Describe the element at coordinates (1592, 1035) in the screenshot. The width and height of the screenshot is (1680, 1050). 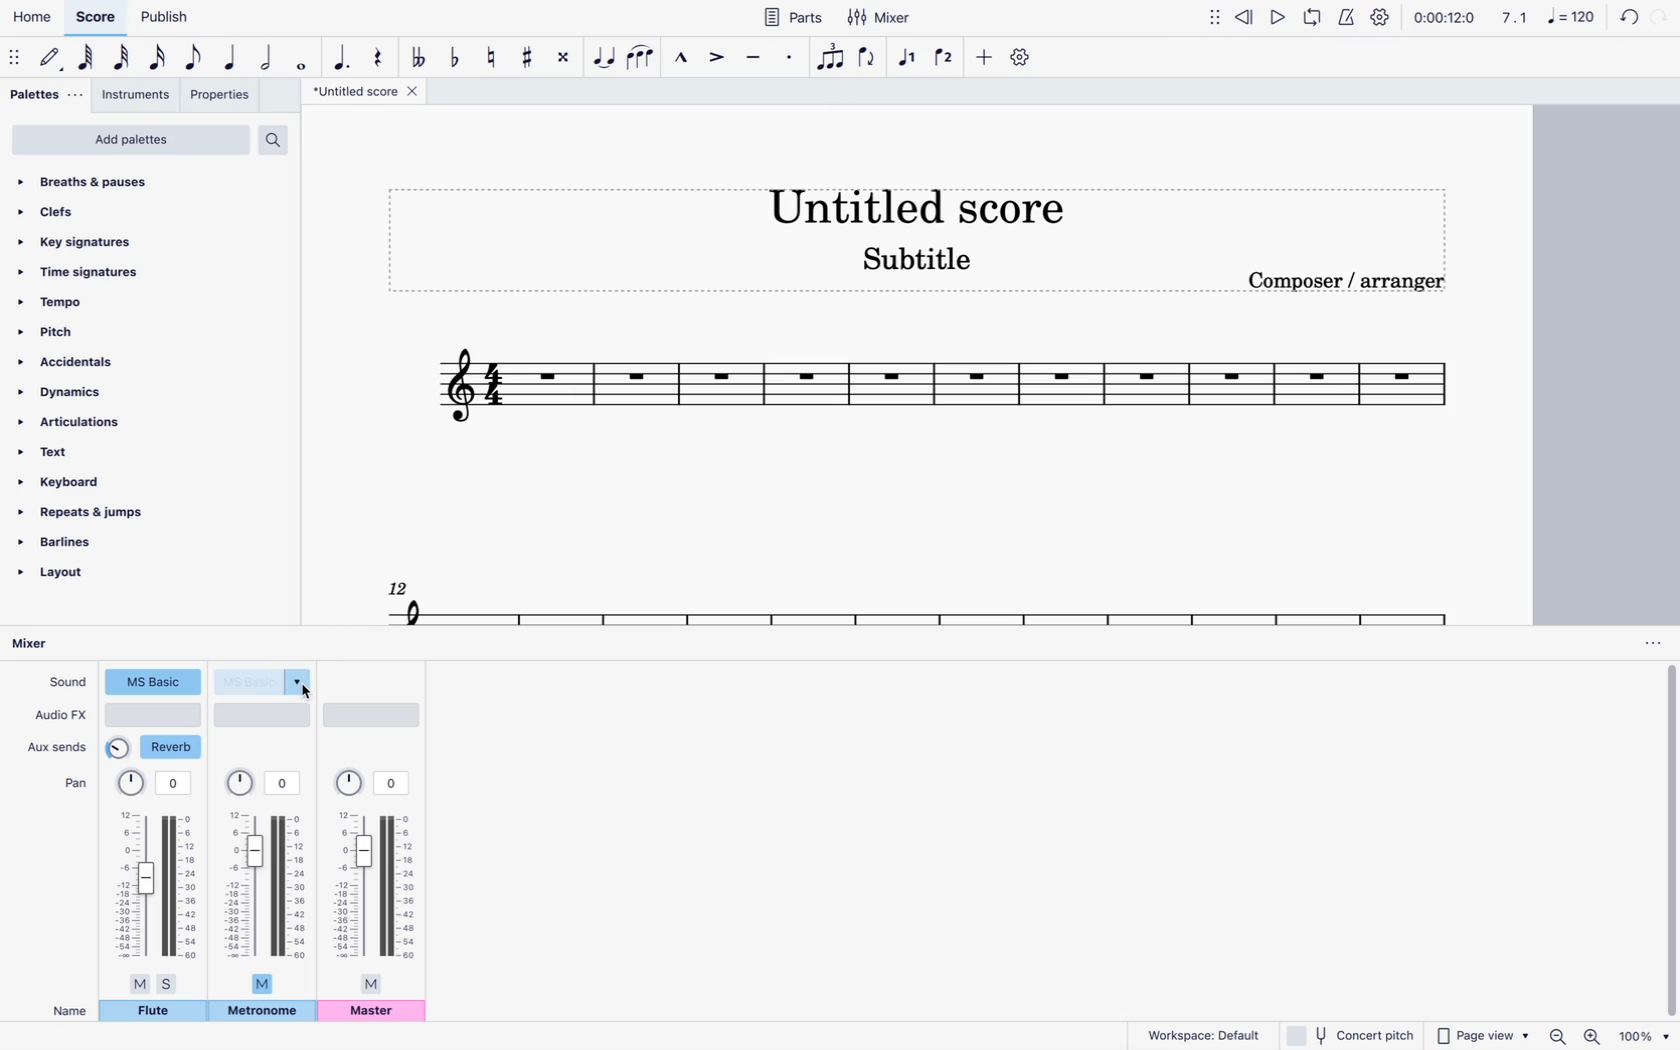
I see `zoom in` at that location.